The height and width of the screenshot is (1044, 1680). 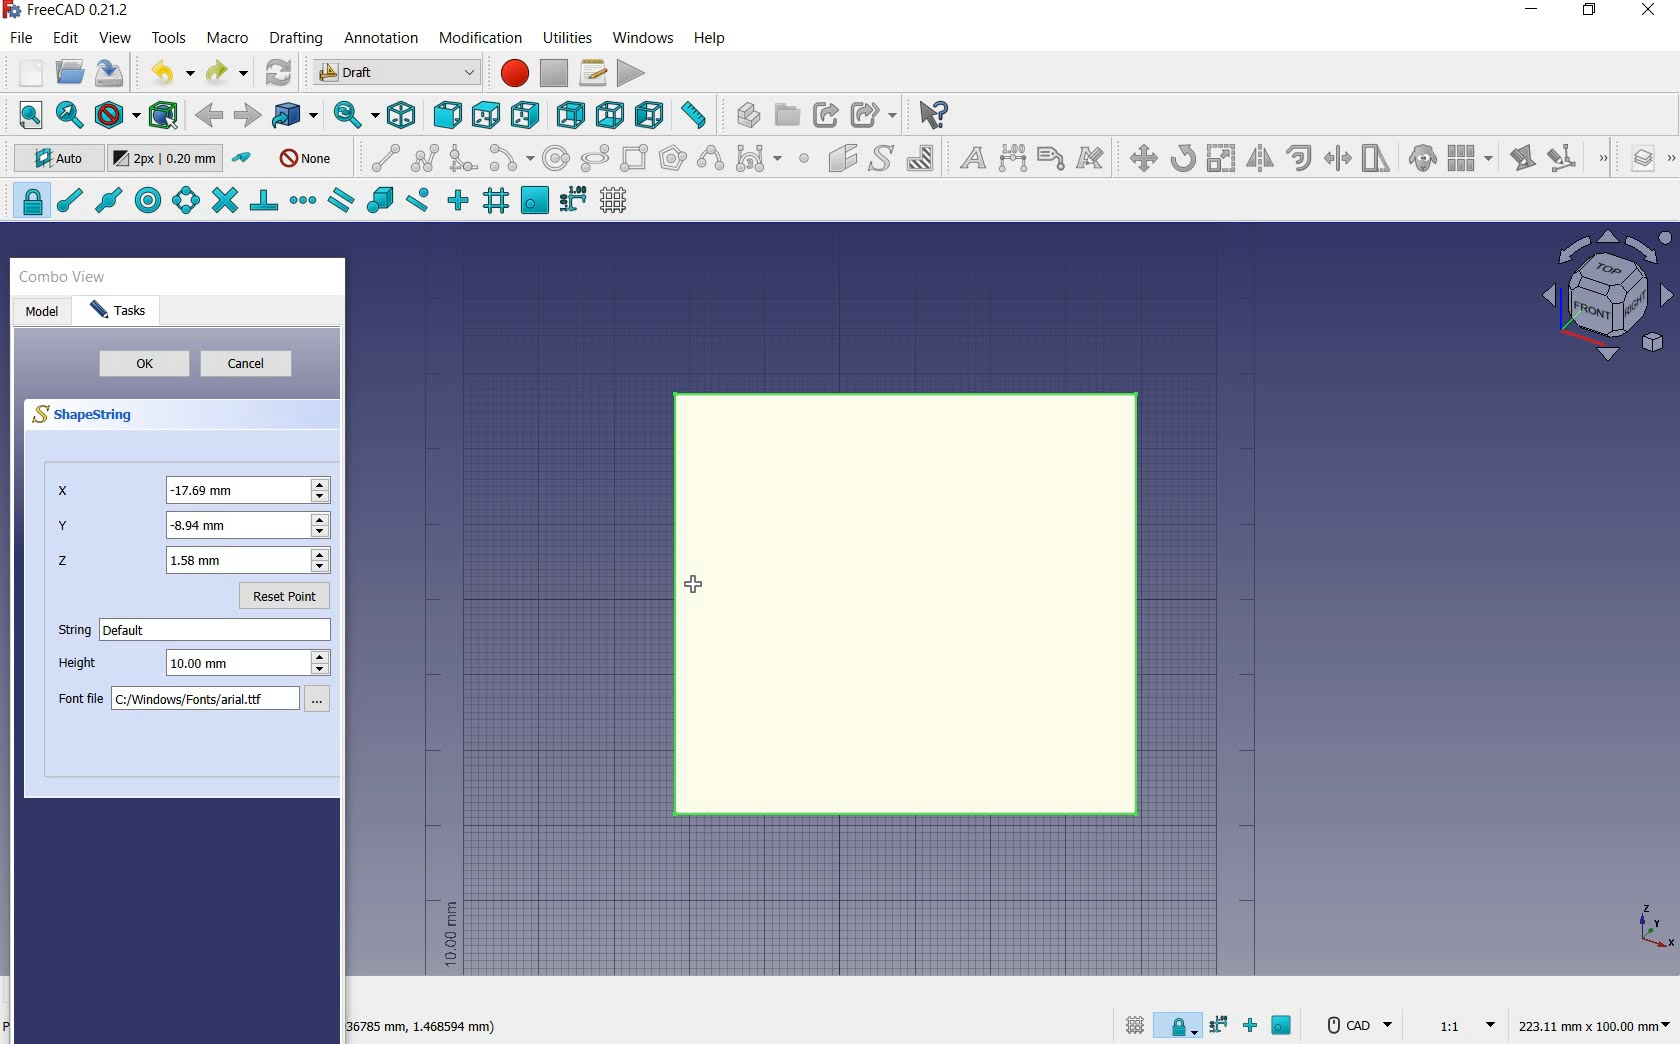 What do you see at coordinates (145, 201) in the screenshot?
I see `snap center` at bounding box center [145, 201].